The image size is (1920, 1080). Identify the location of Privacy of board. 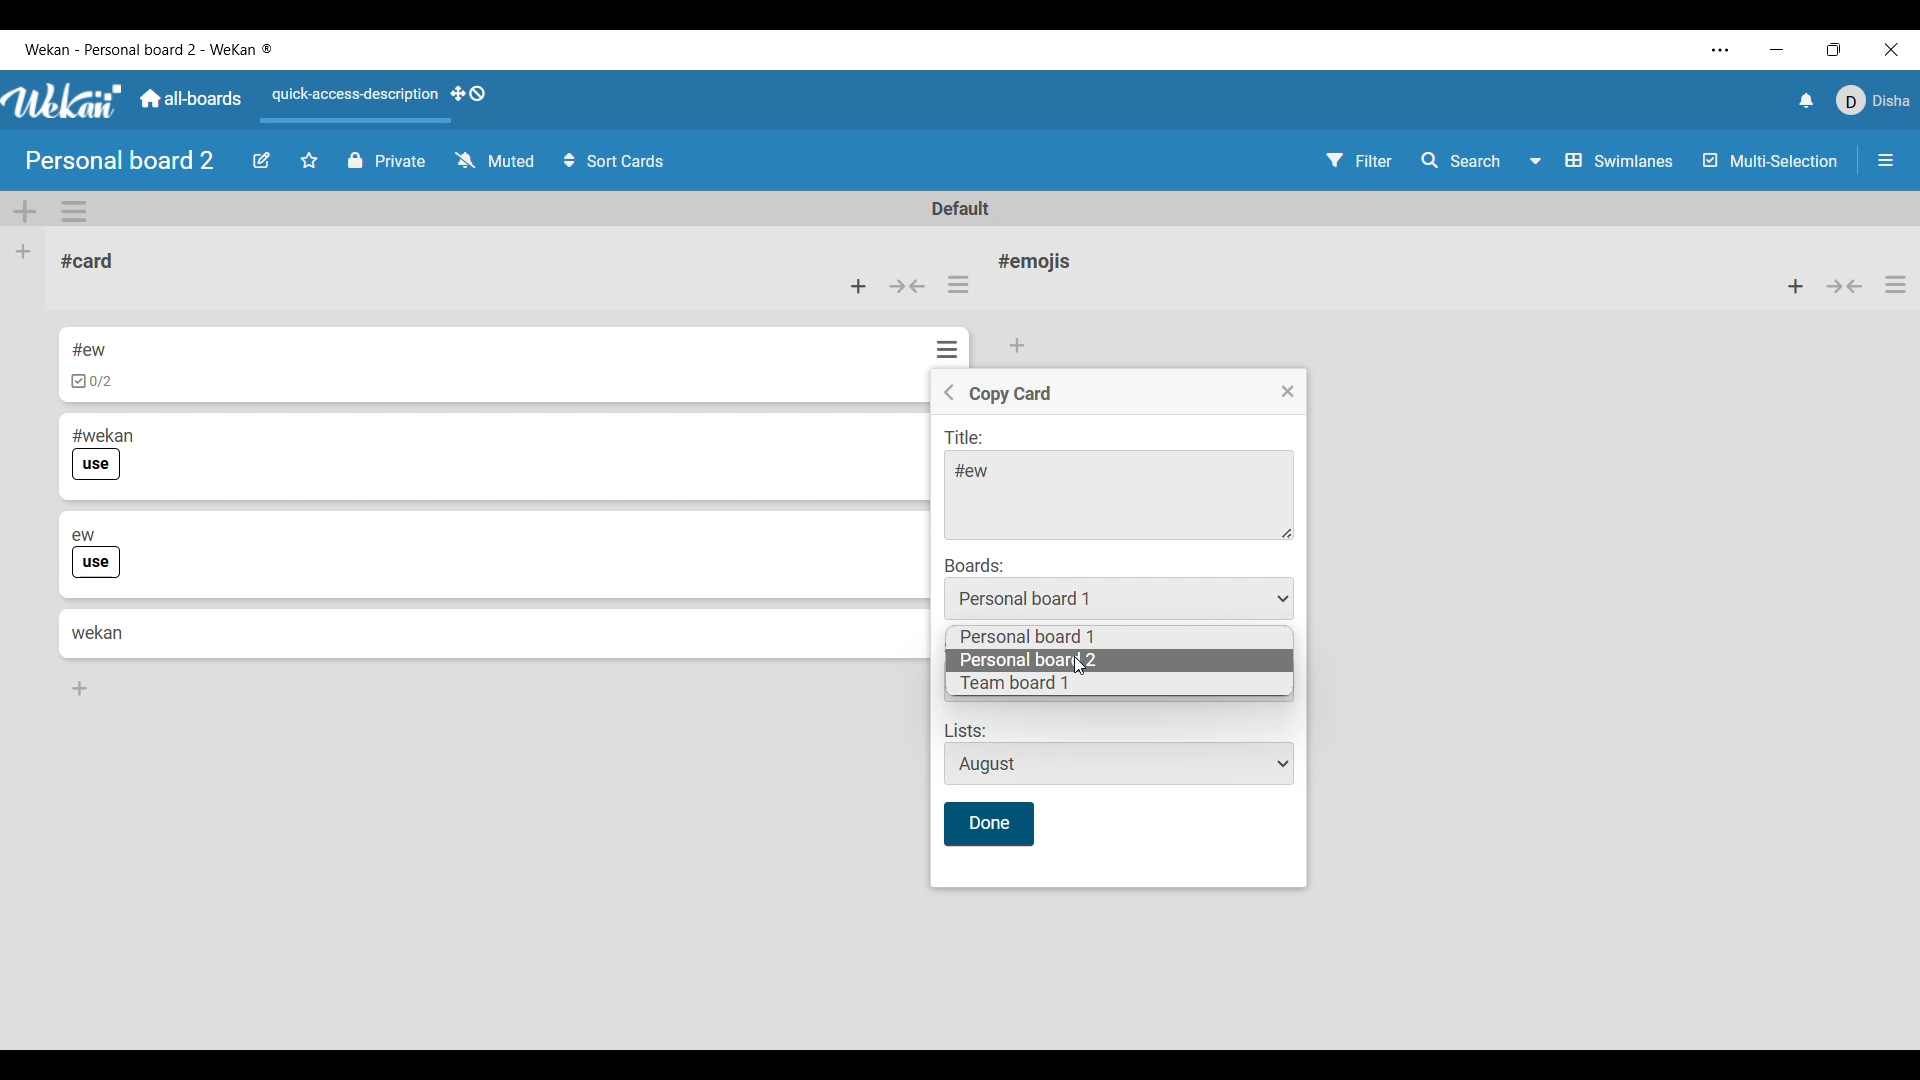
(387, 160).